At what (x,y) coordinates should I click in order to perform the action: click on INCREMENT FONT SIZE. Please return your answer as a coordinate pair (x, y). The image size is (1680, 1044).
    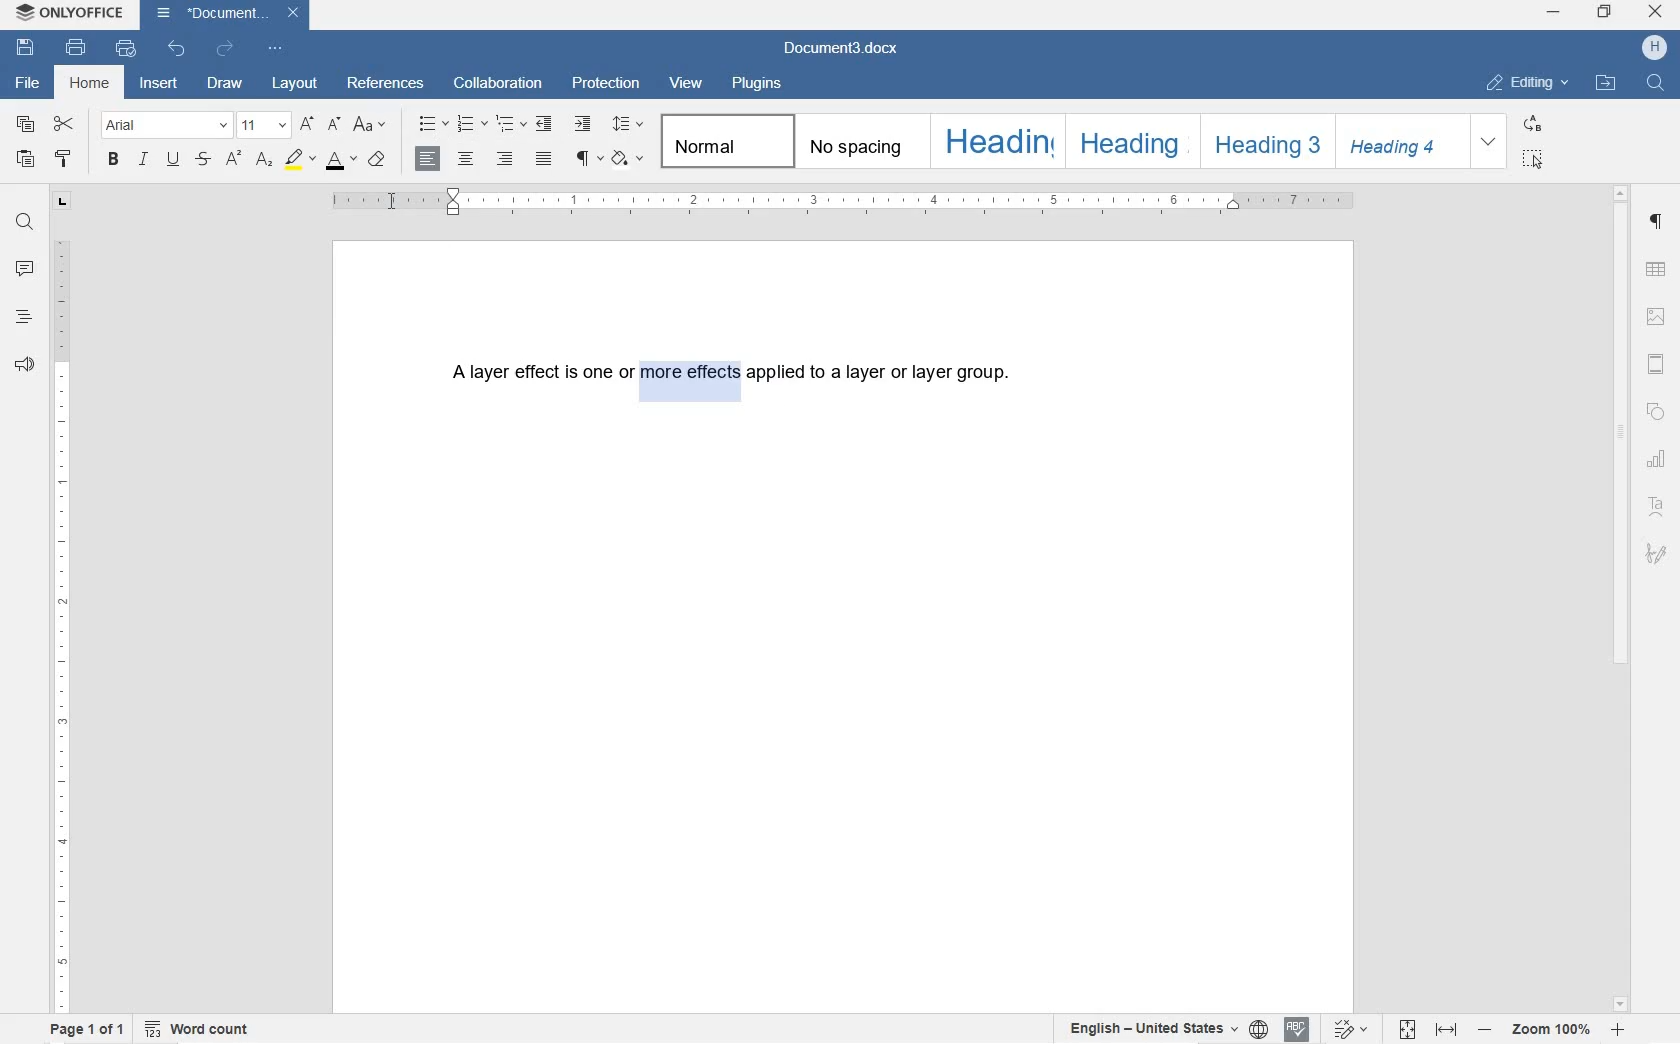
    Looking at the image, I should click on (334, 125).